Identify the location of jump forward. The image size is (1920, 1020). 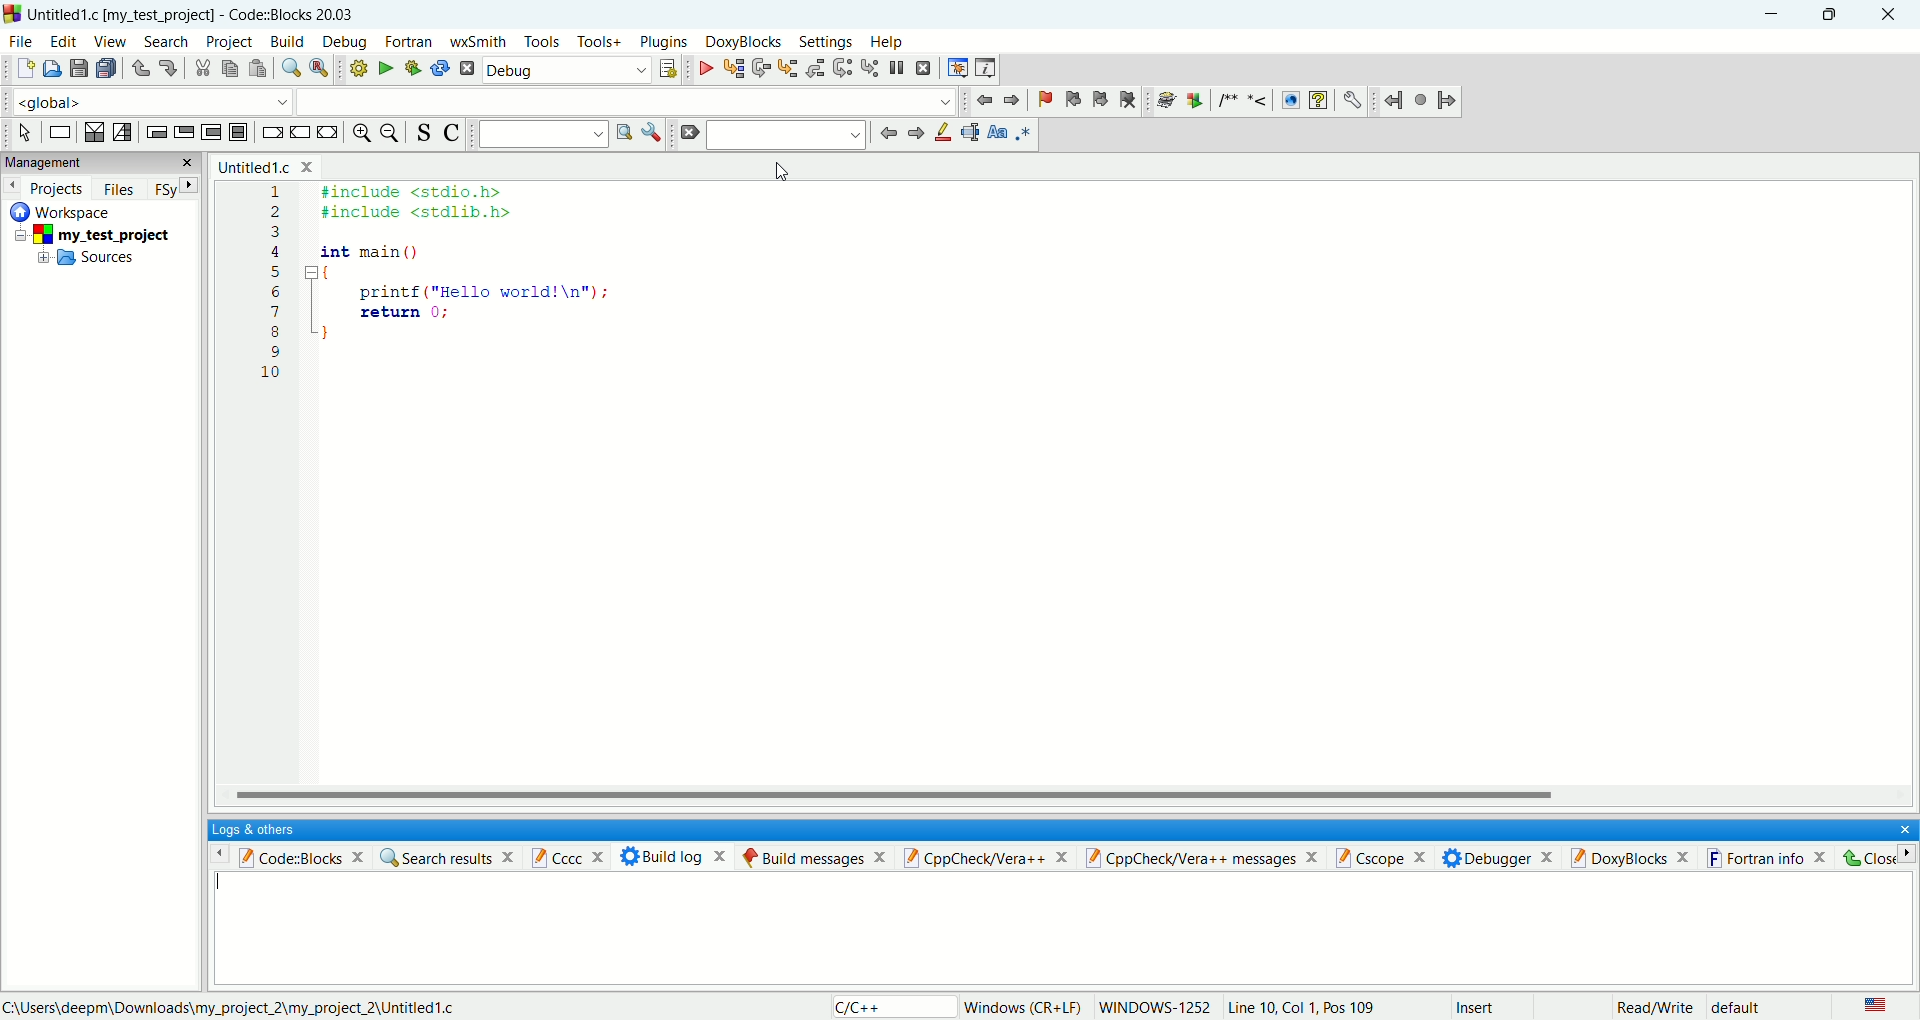
(916, 134).